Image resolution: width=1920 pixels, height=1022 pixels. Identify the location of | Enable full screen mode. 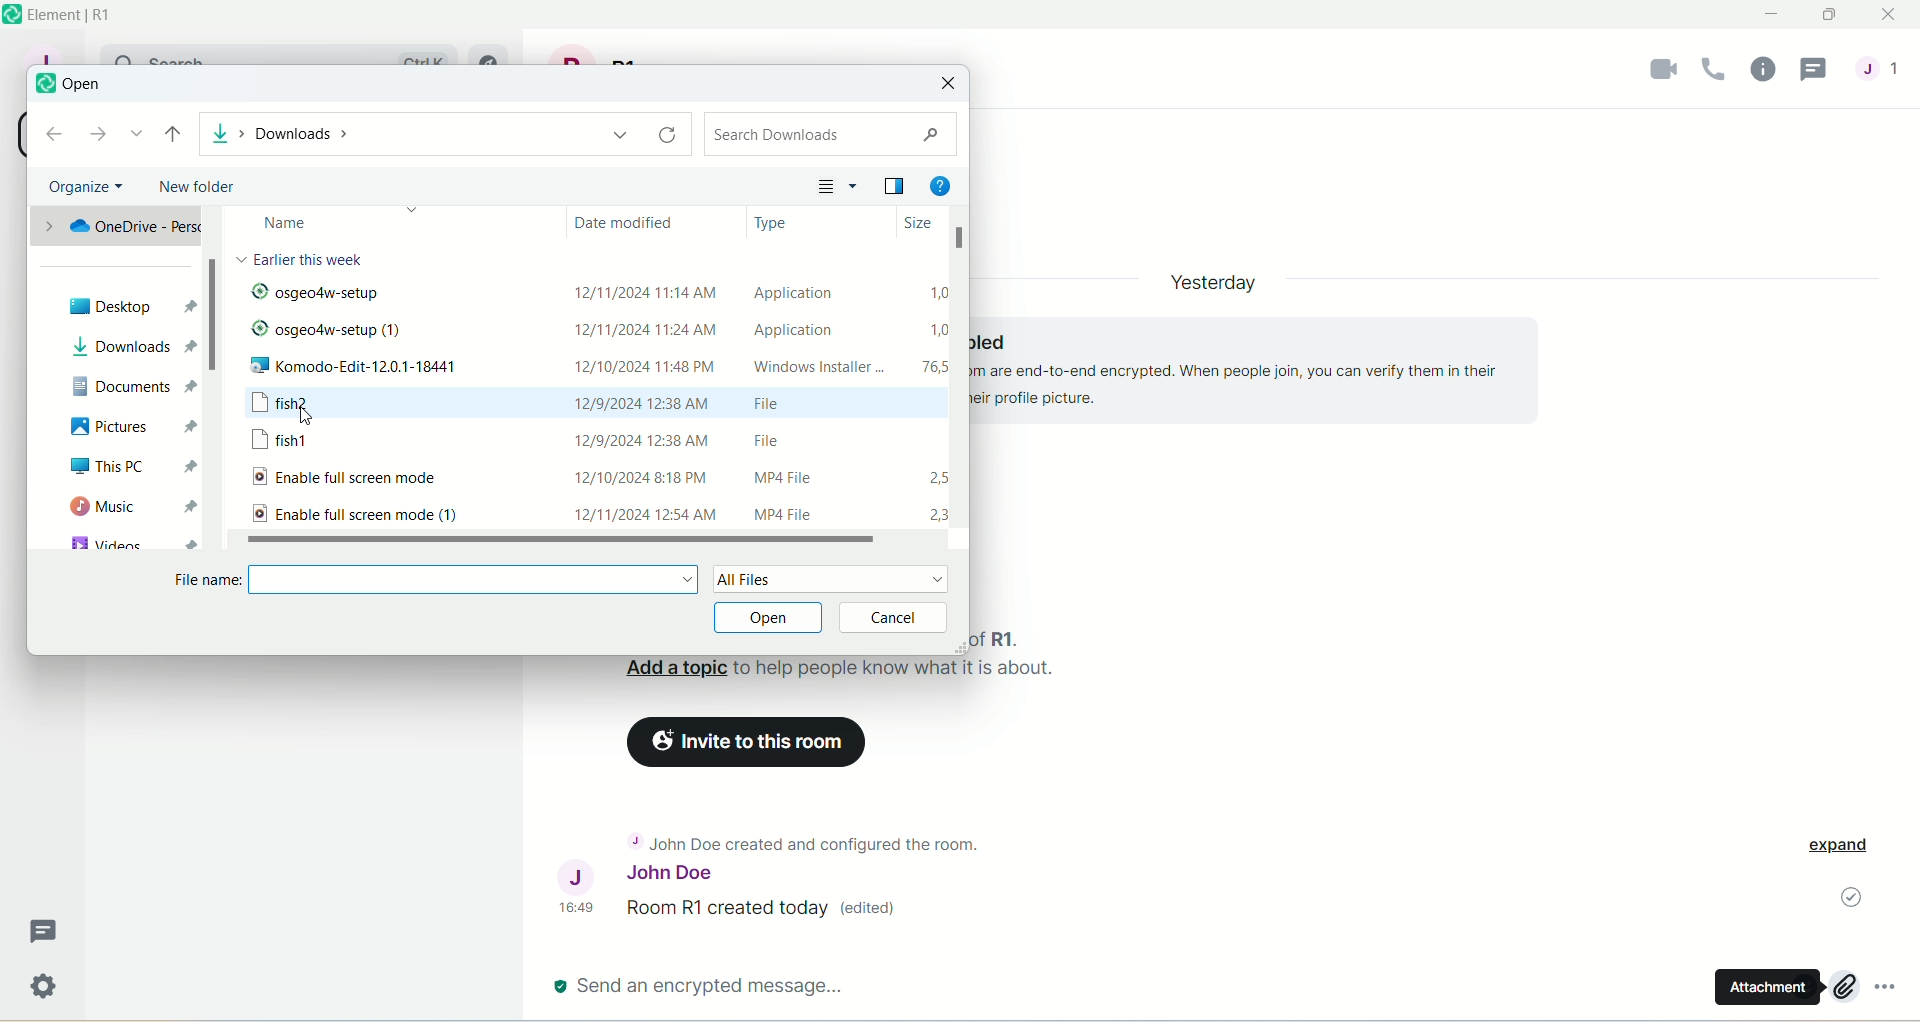
(373, 479).